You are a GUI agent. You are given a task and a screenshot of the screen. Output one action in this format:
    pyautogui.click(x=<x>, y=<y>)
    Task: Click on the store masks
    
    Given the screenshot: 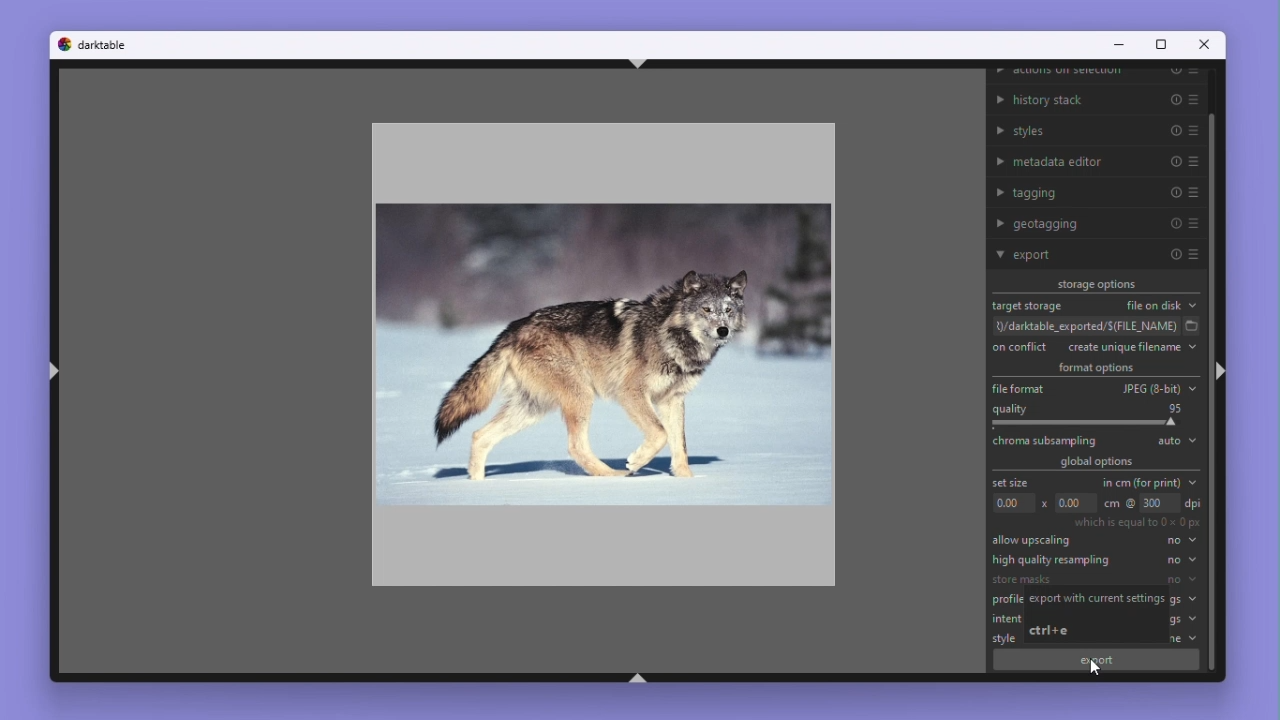 What is the action you would take?
    pyautogui.click(x=1023, y=580)
    